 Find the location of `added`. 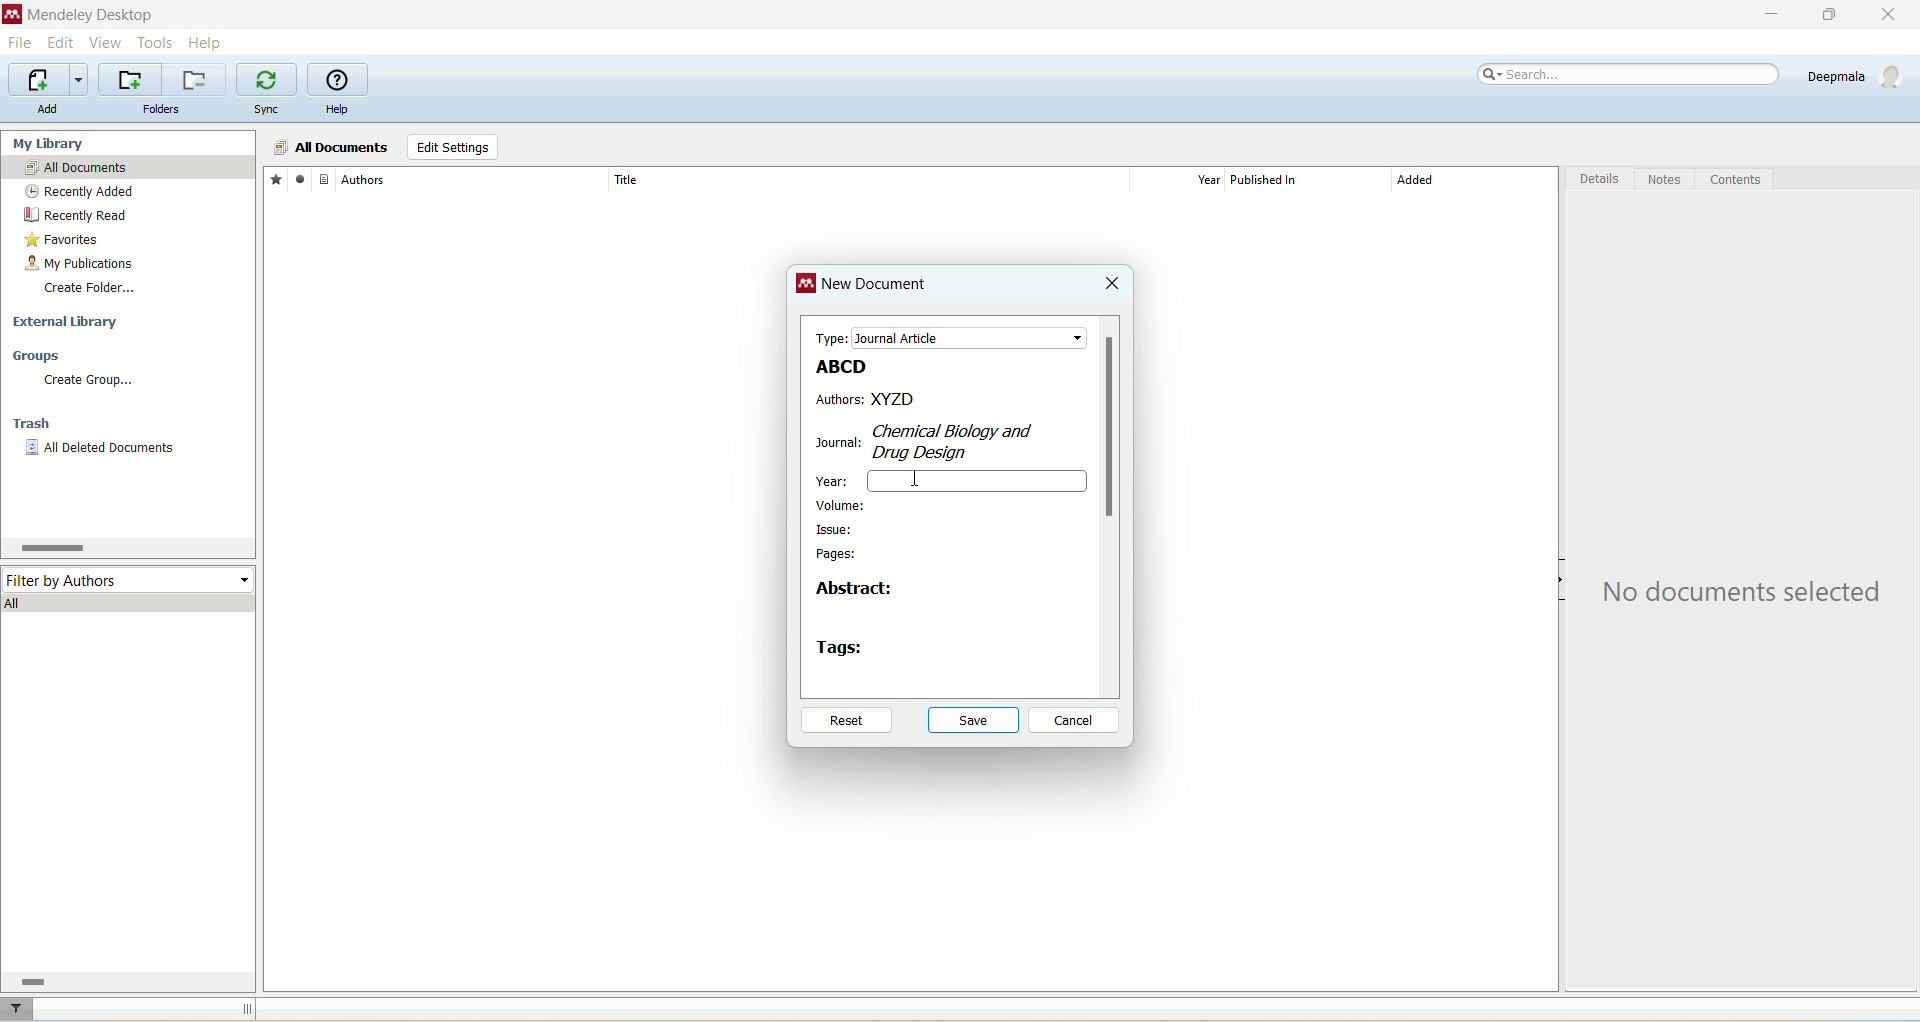

added is located at coordinates (1475, 185).